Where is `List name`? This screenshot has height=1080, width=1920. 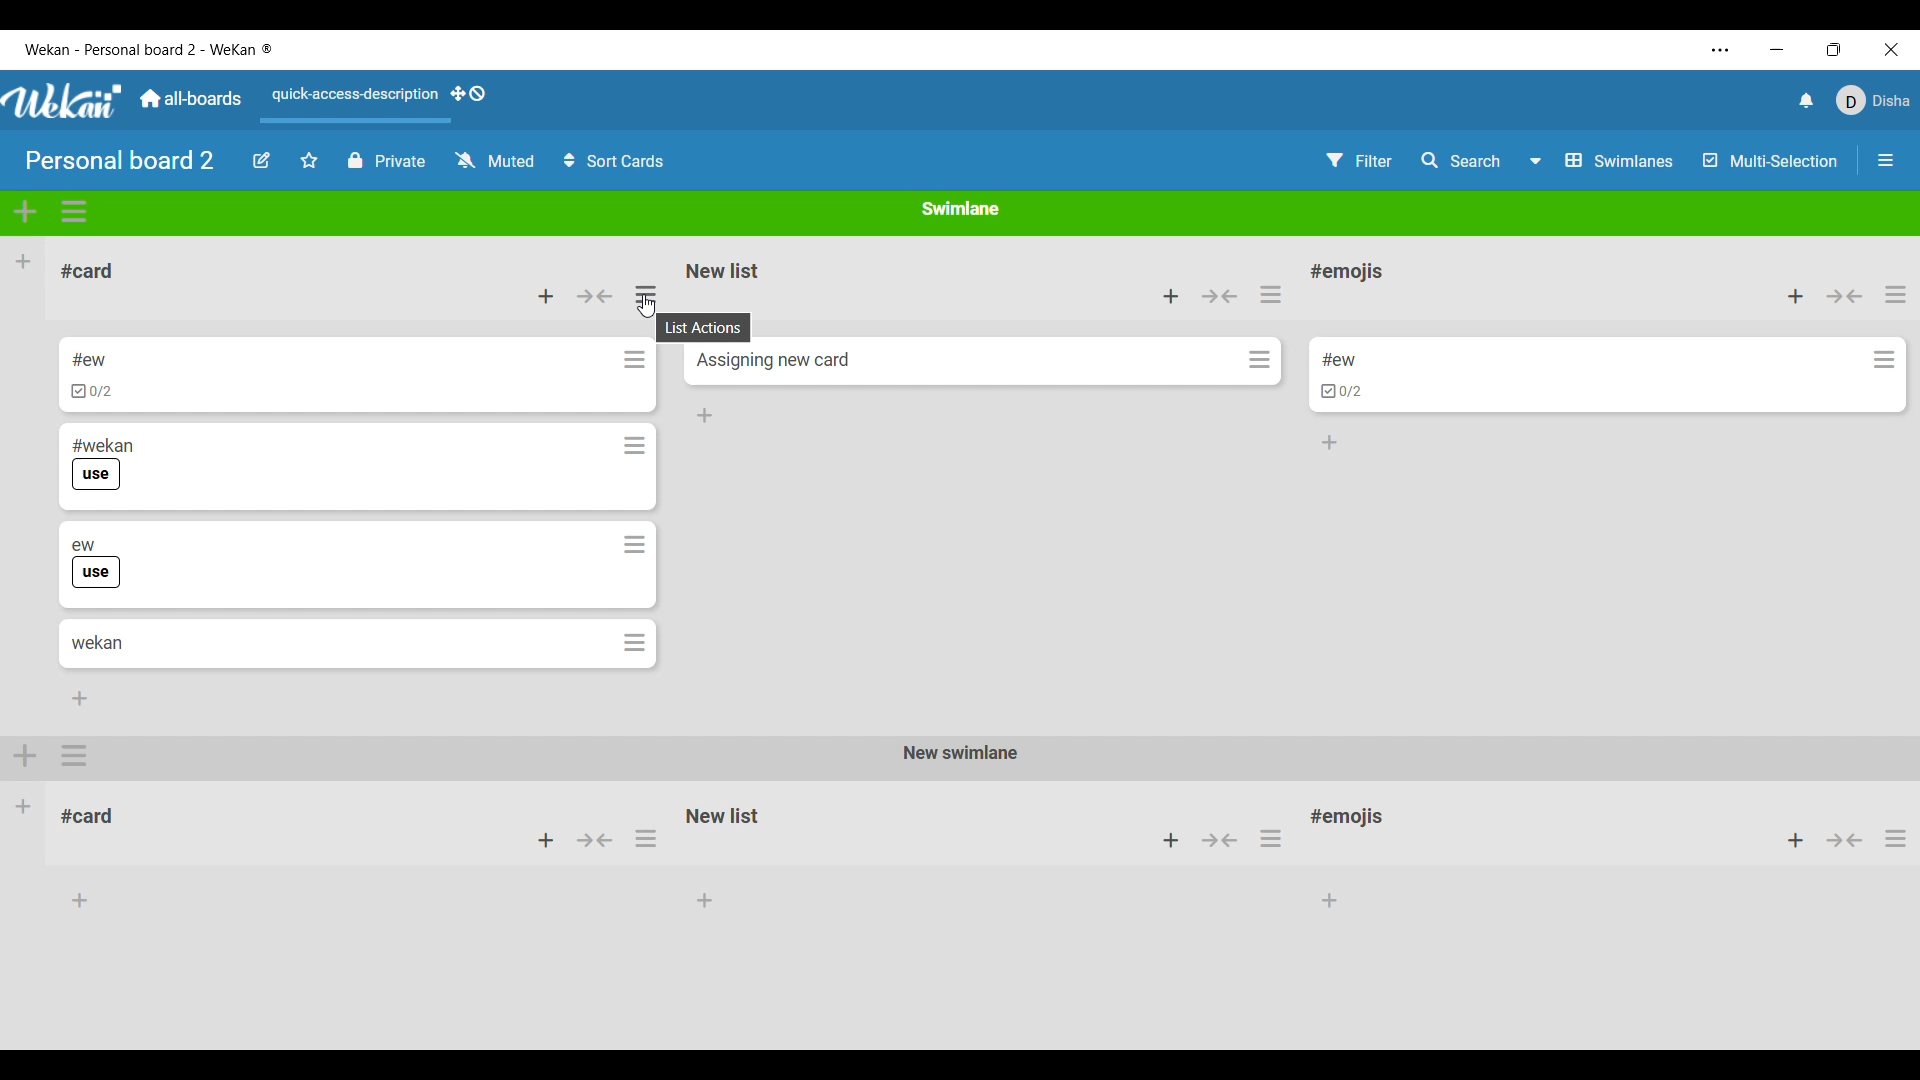
List name is located at coordinates (88, 271).